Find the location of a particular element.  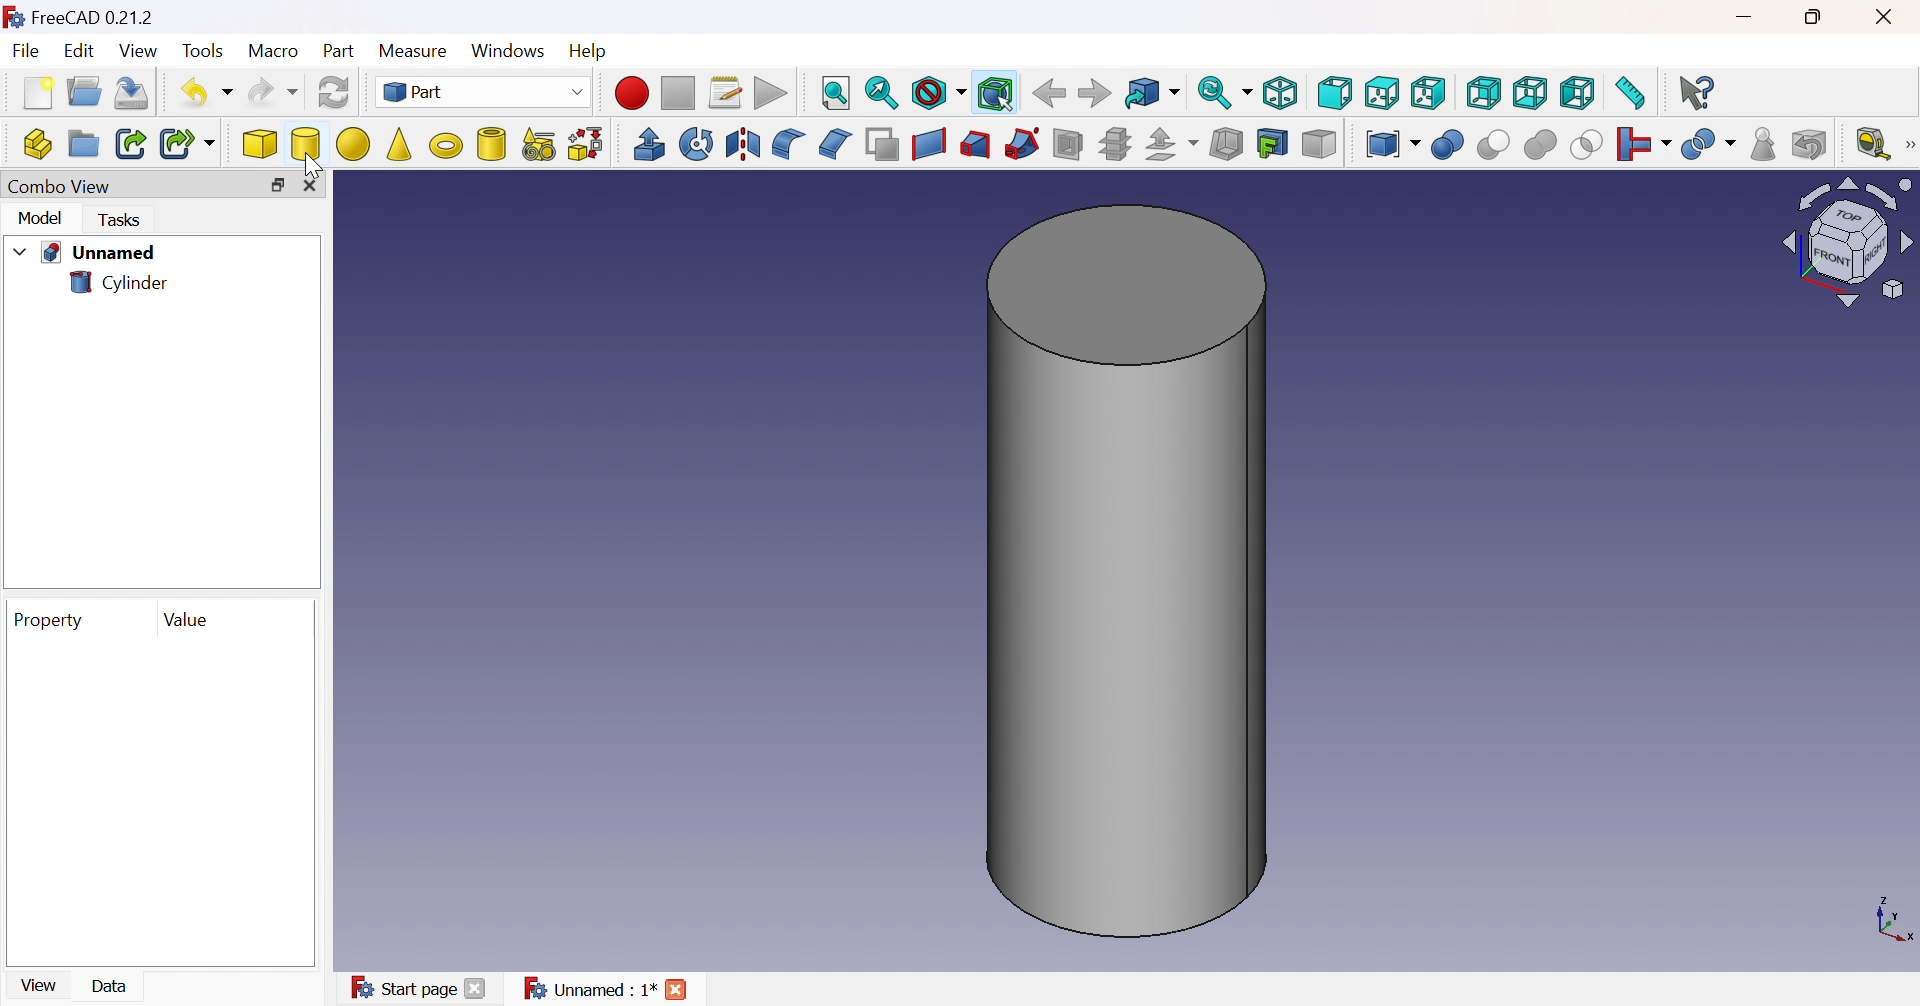

Cursor is located at coordinates (313, 164).